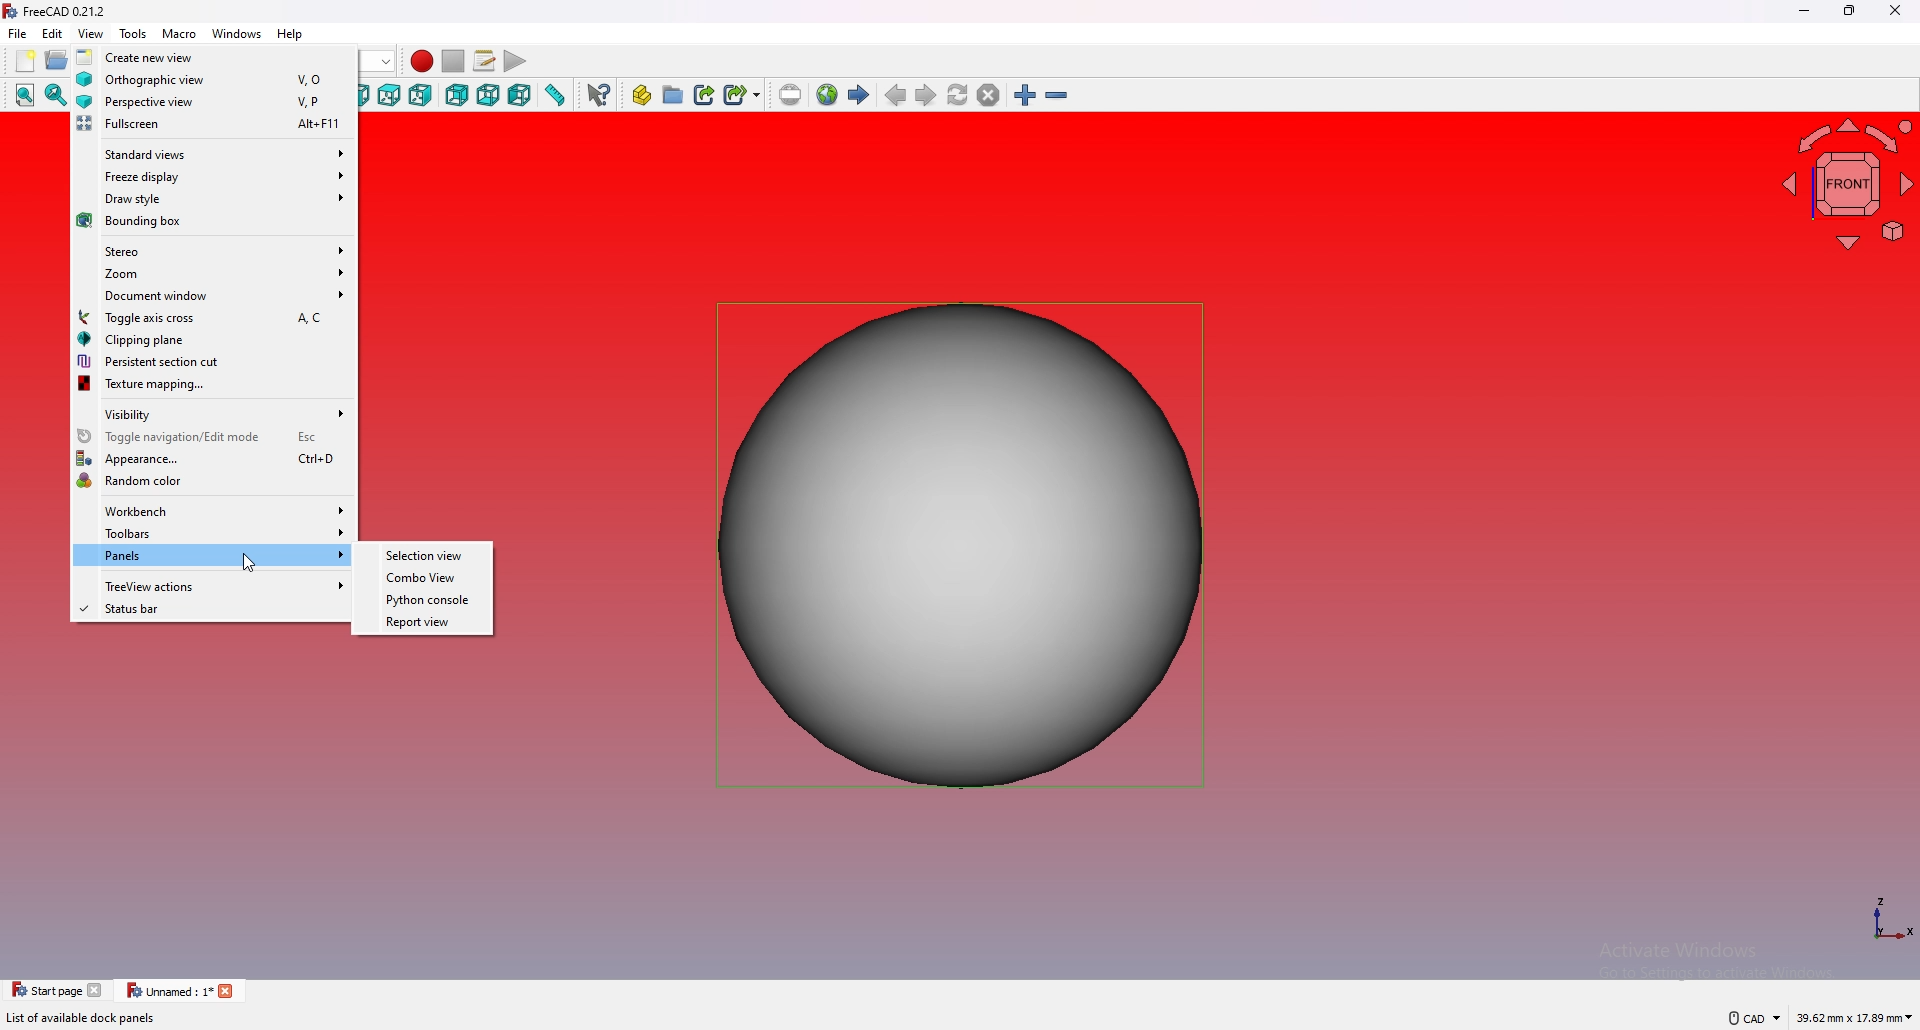 The width and height of the screenshot is (1920, 1030). I want to click on measure distance, so click(557, 94).